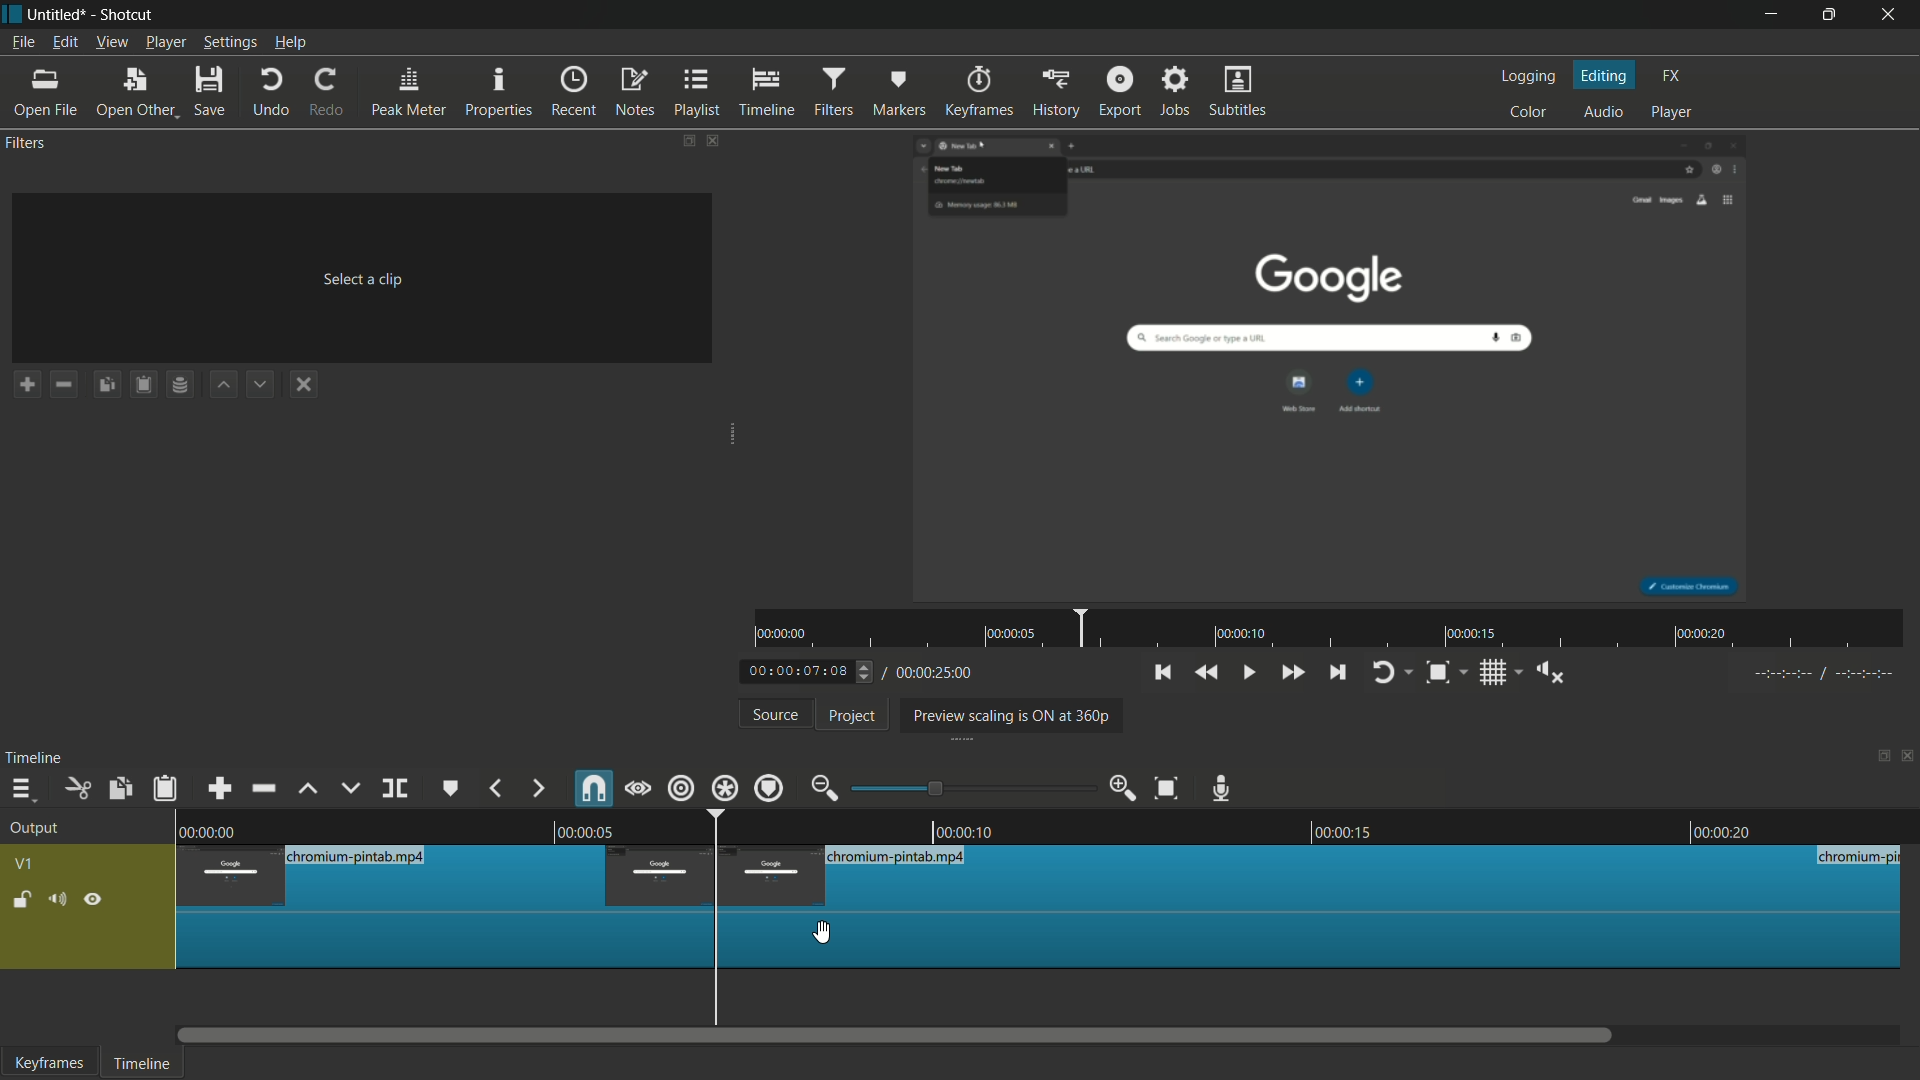 The image size is (1920, 1080). Describe the element at coordinates (24, 142) in the screenshot. I see `filters` at that location.